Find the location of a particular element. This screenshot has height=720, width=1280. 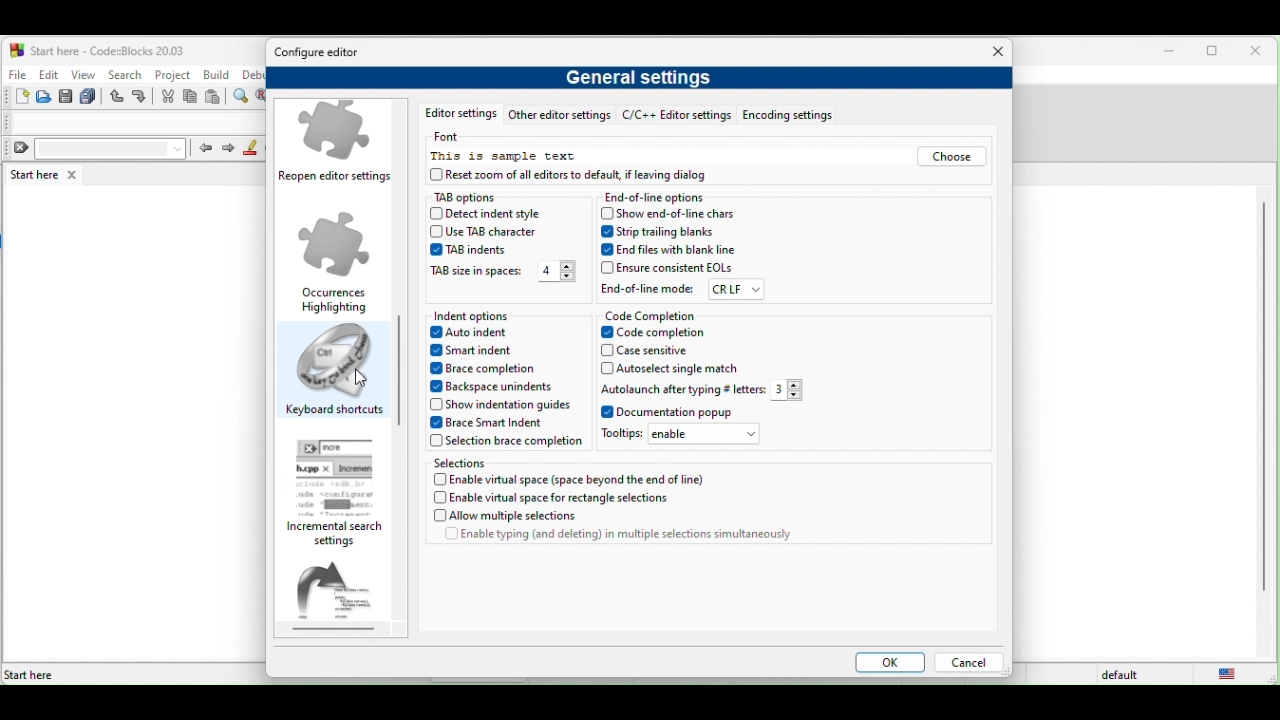

ok is located at coordinates (886, 664).